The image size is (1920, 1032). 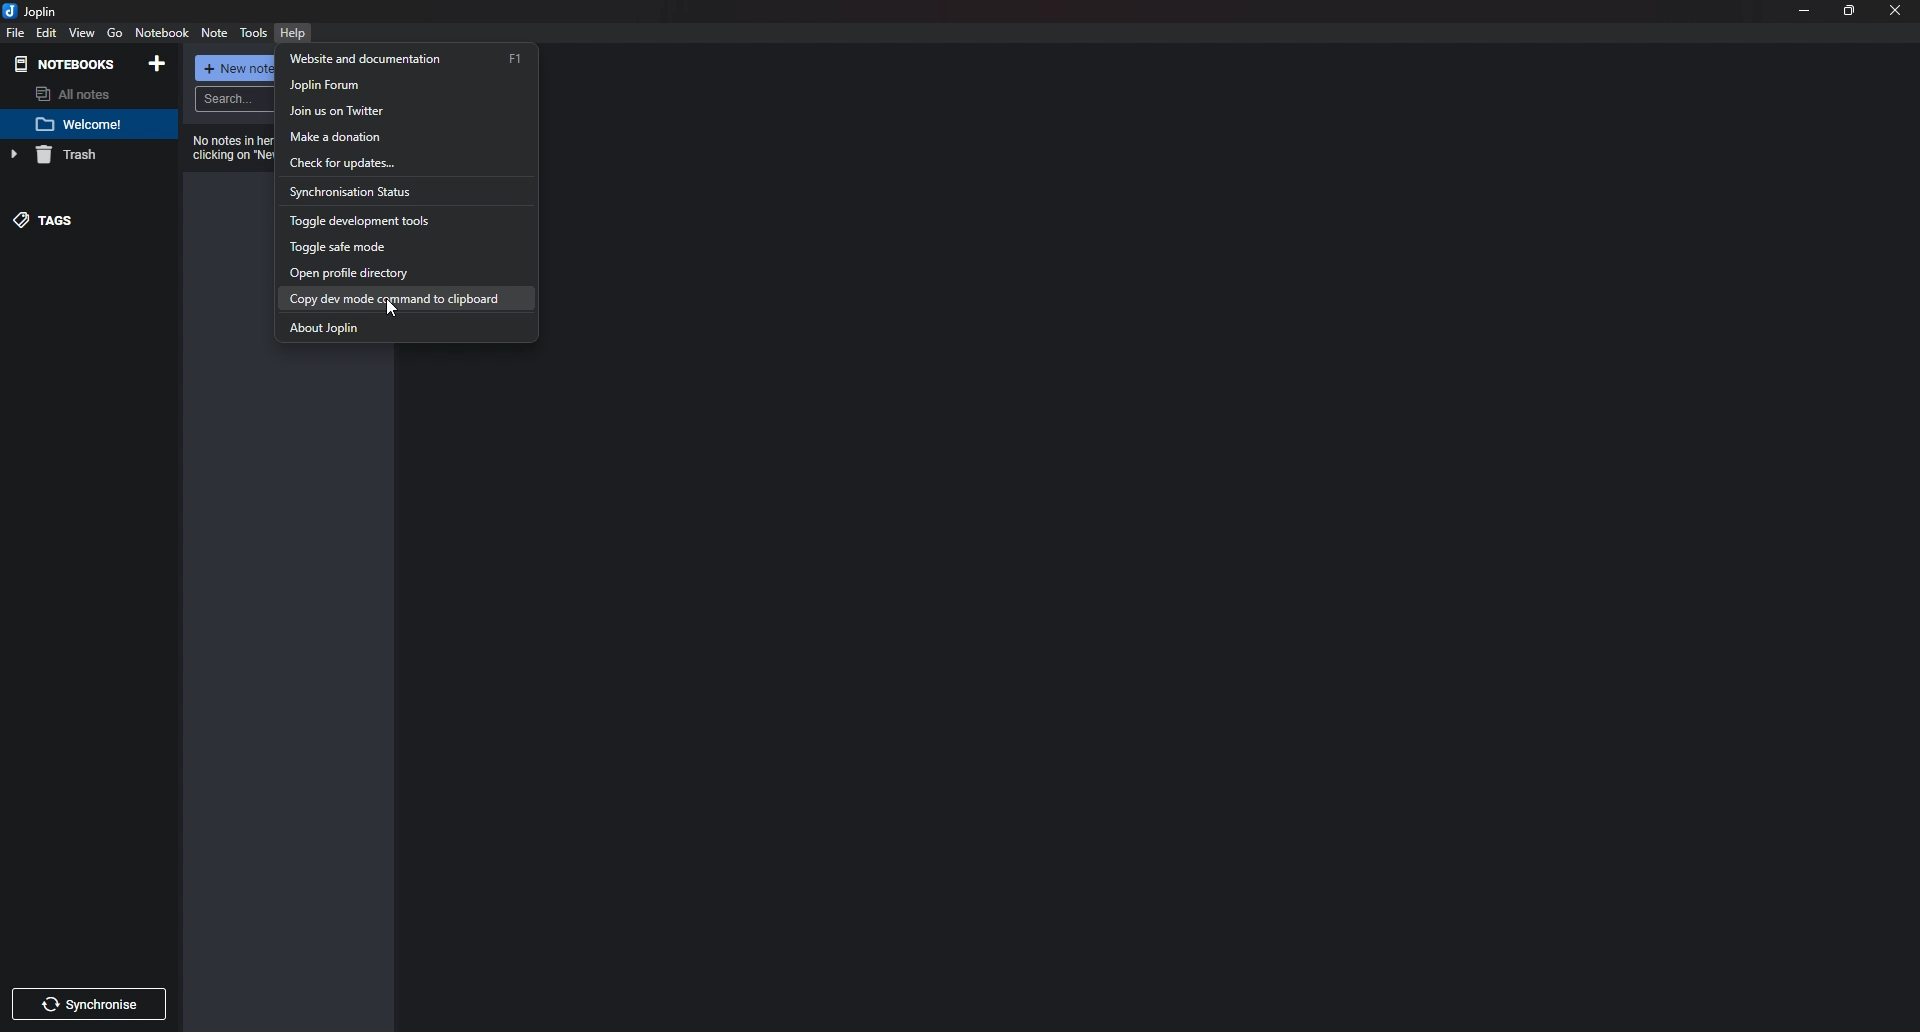 What do you see at coordinates (1804, 11) in the screenshot?
I see `minimize` at bounding box center [1804, 11].